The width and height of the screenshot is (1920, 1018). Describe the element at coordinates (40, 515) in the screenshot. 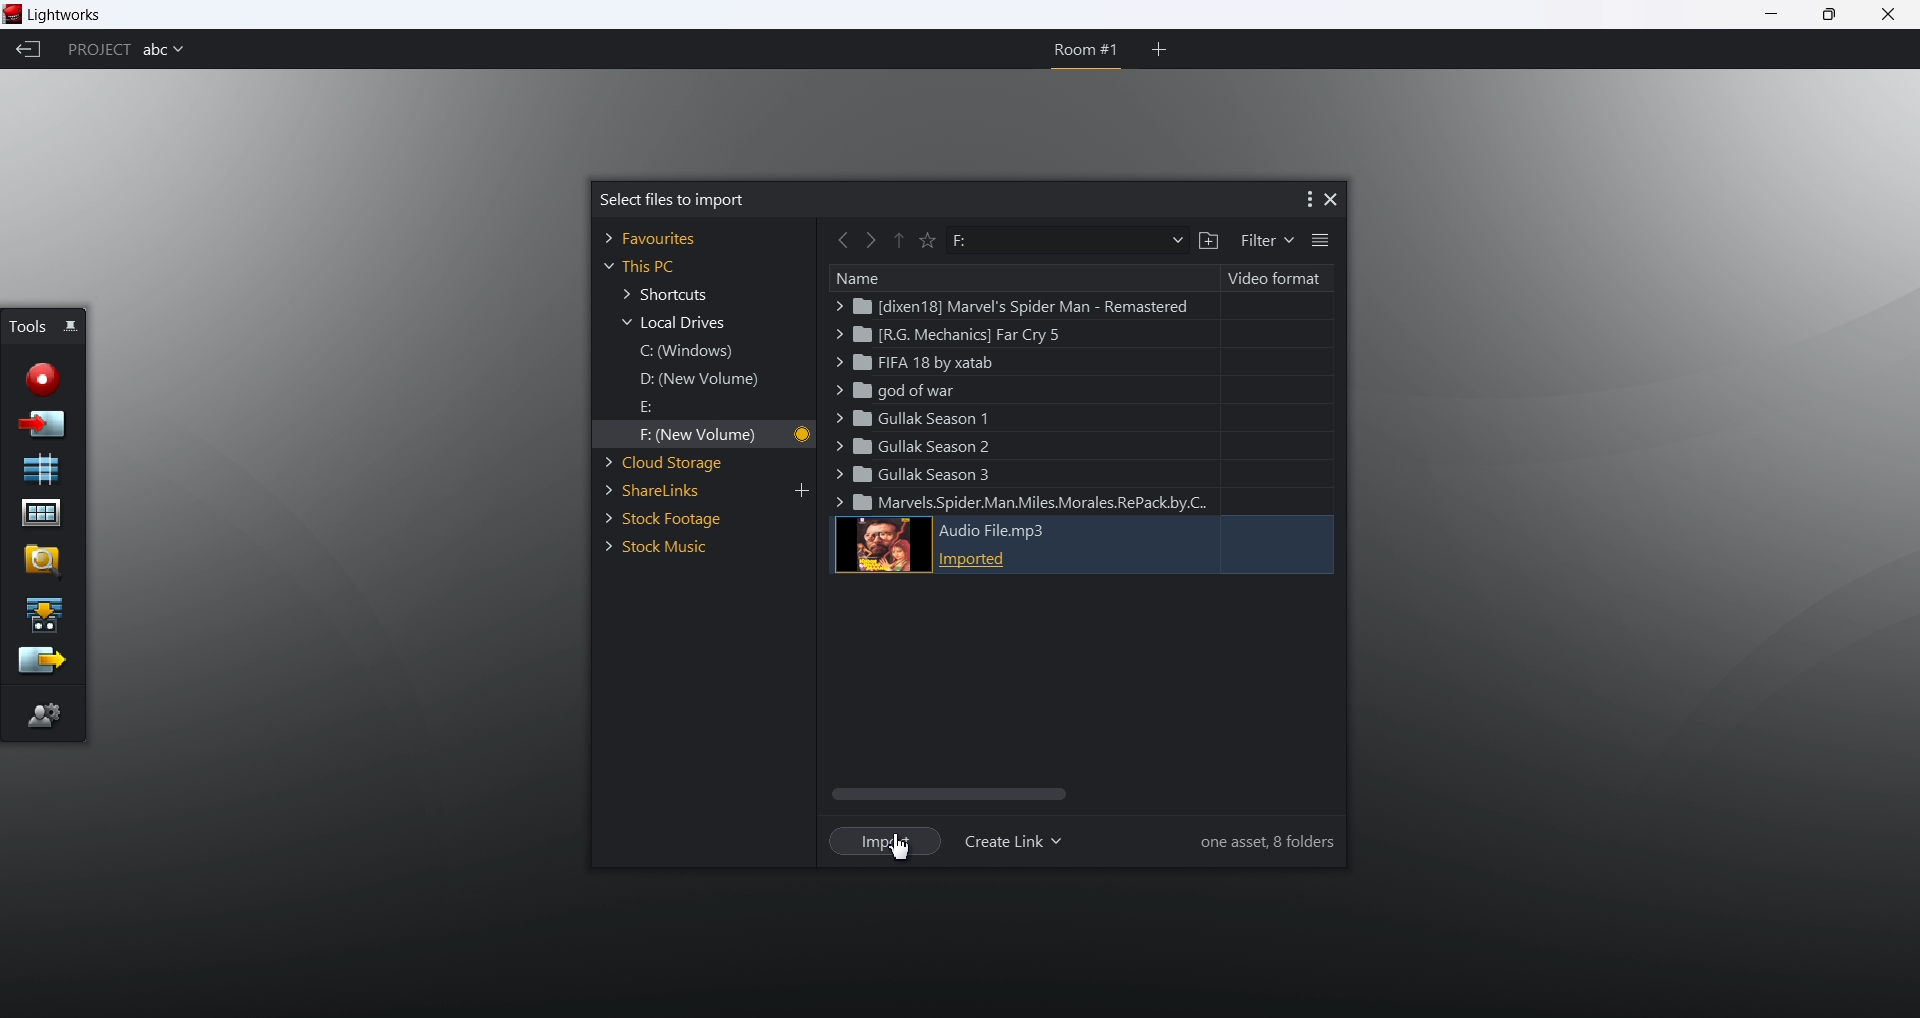

I see `project contents` at that location.